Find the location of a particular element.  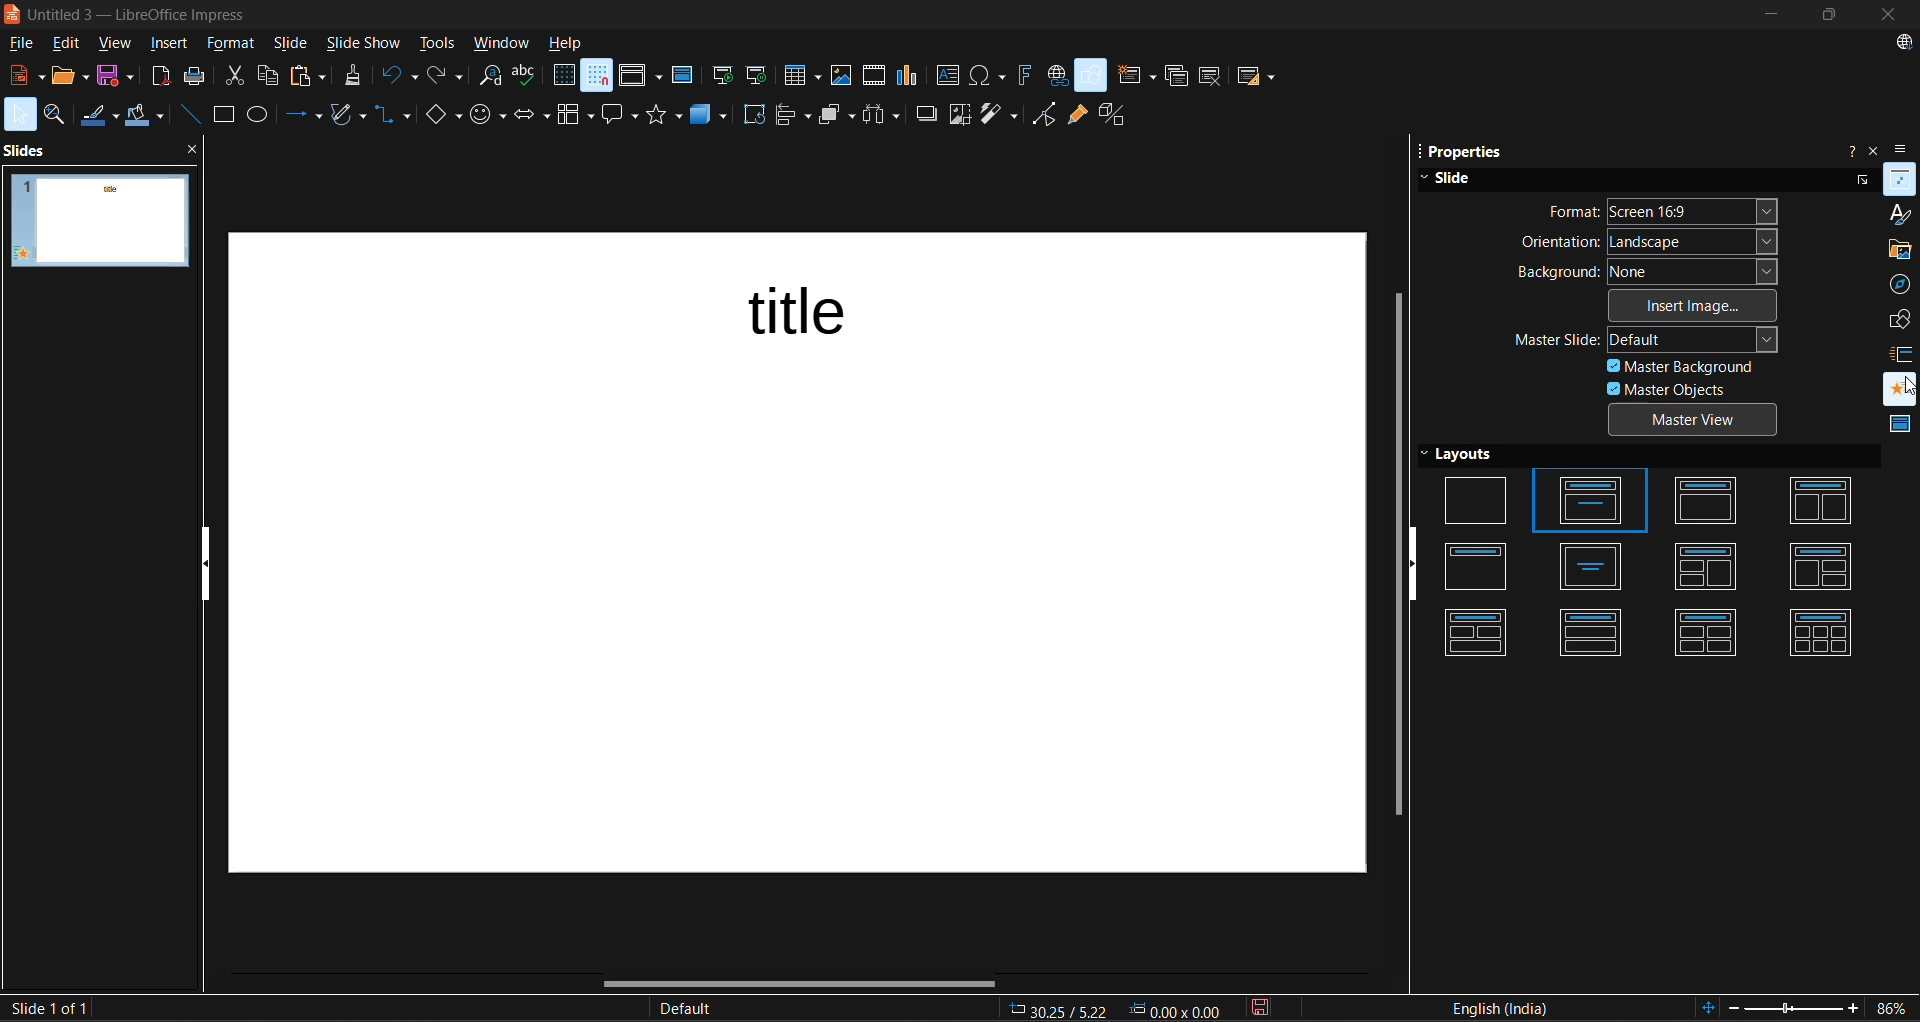

rotate is located at coordinates (755, 116).